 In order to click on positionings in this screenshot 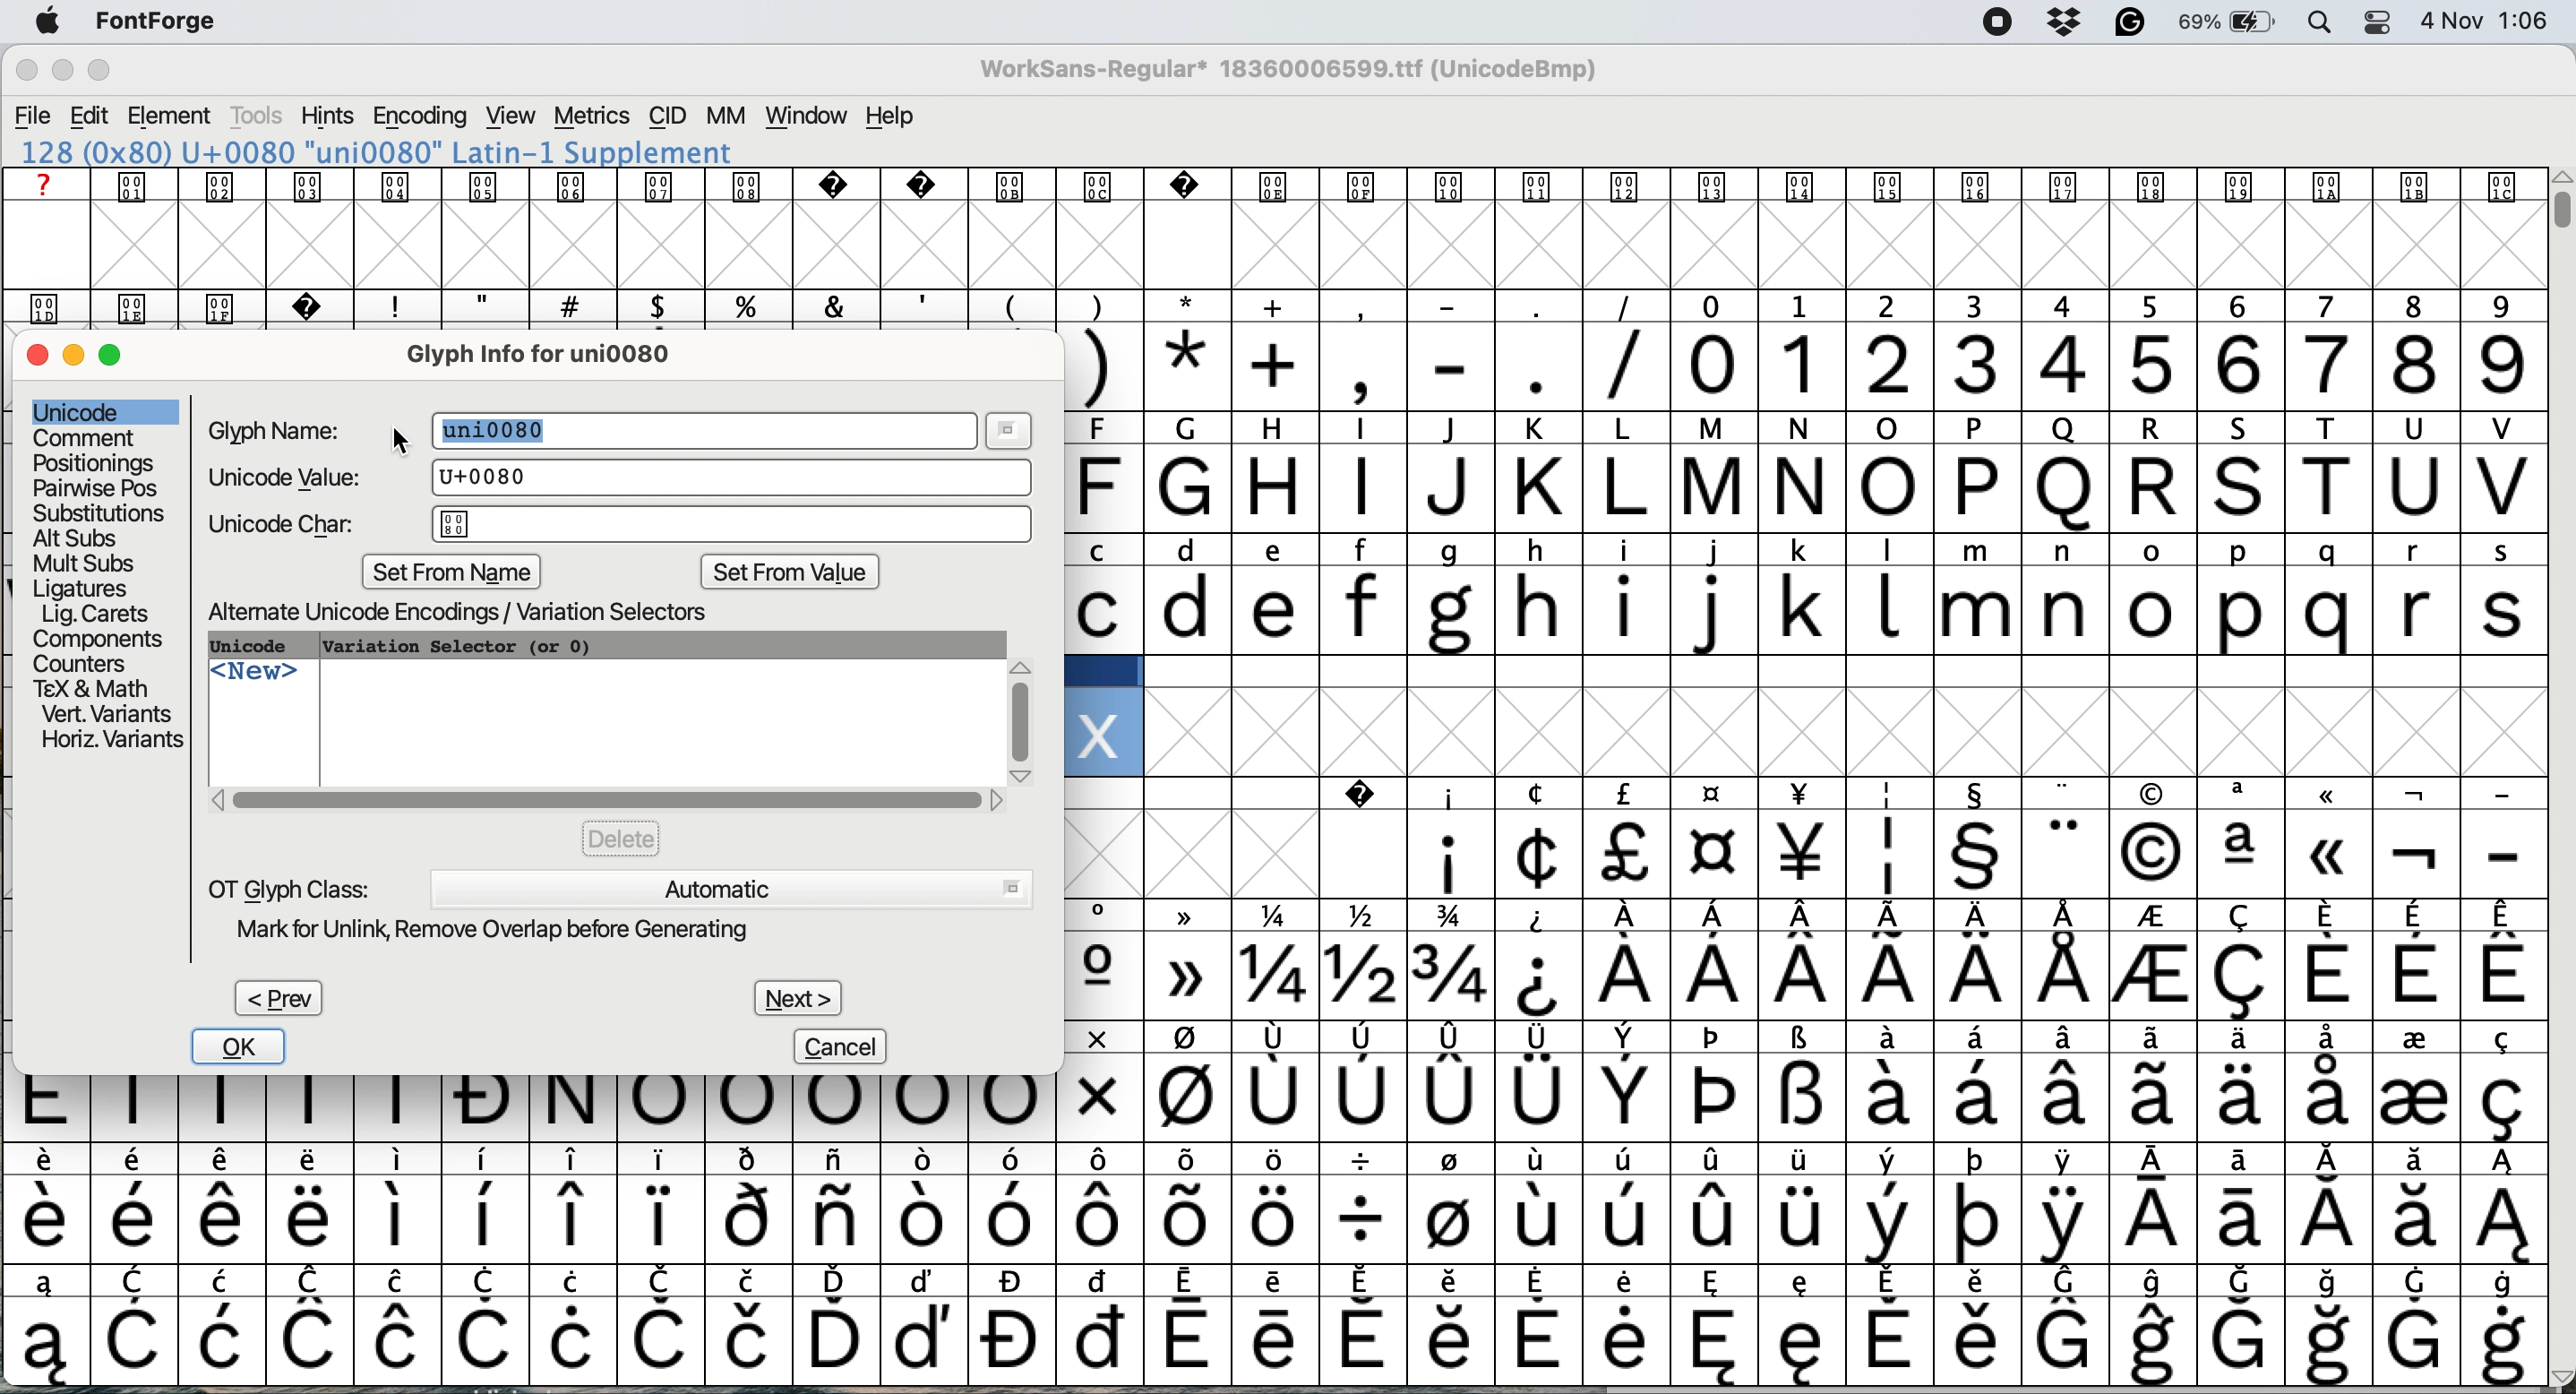, I will do `click(95, 463)`.